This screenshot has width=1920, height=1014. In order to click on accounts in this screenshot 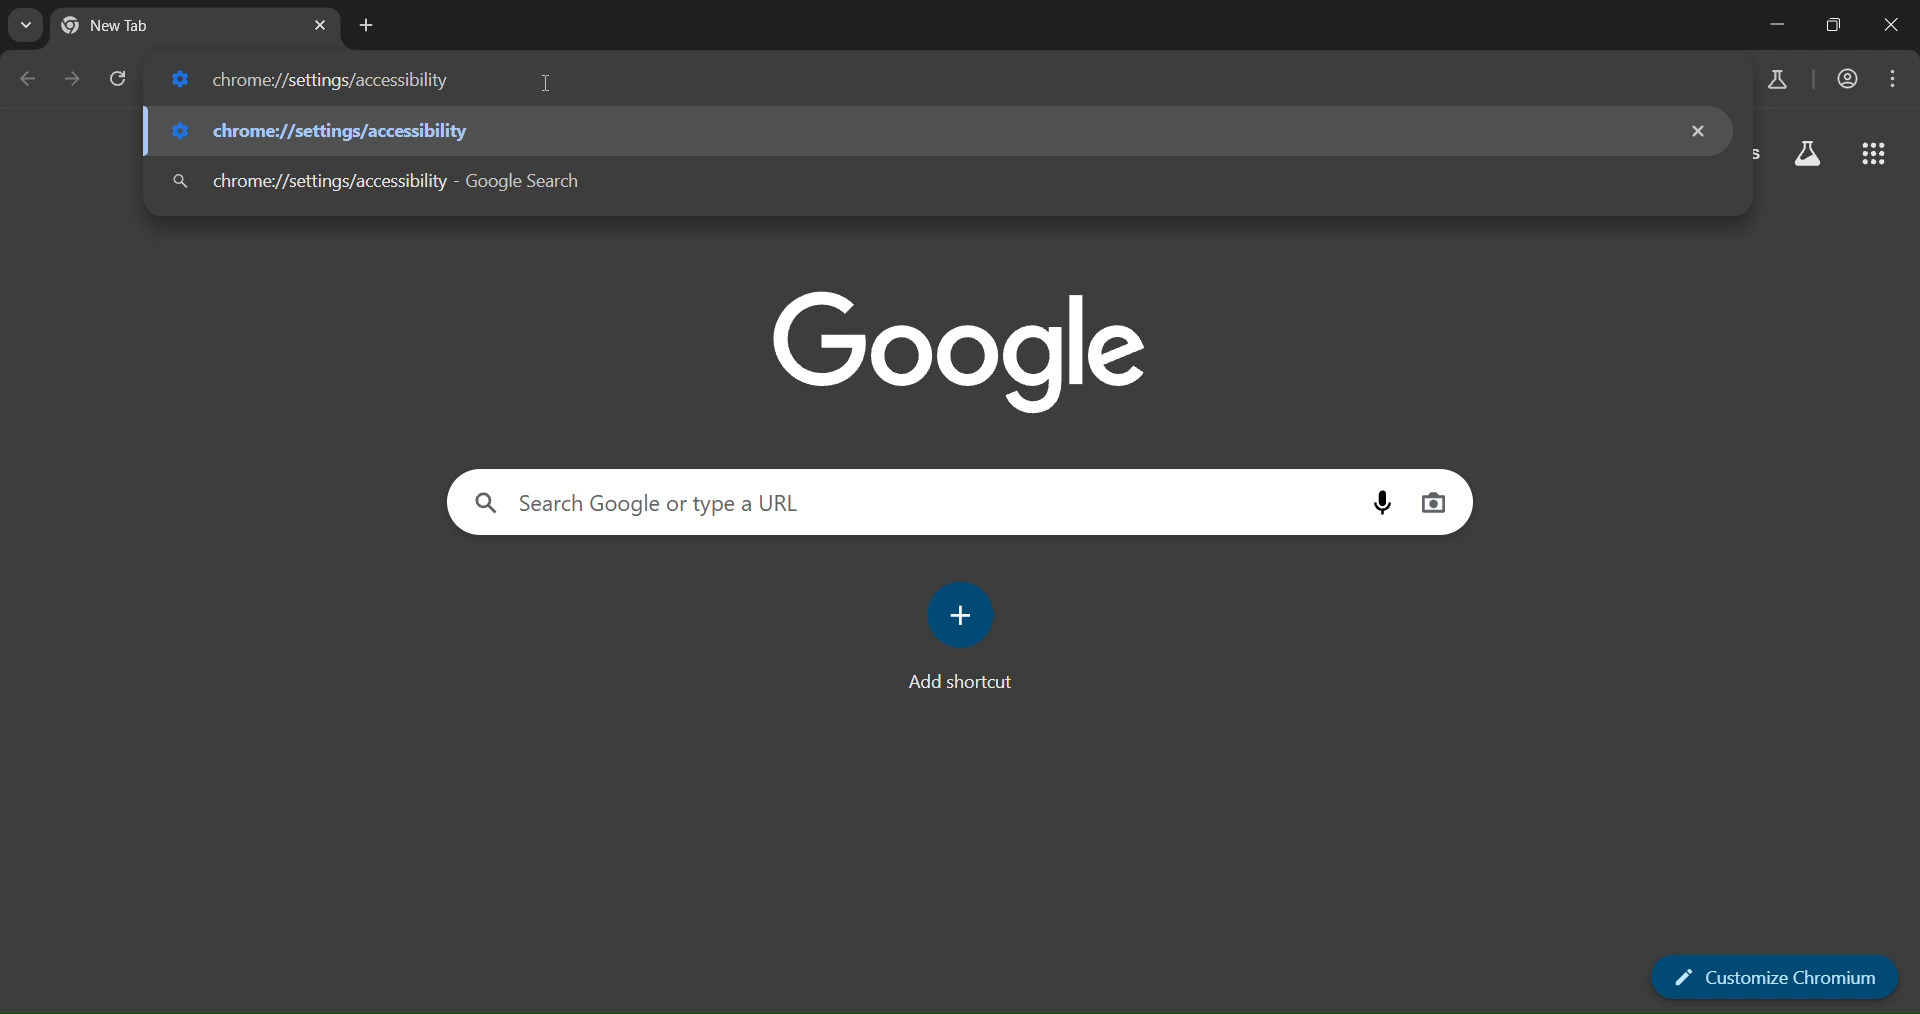, I will do `click(1843, 80)`.